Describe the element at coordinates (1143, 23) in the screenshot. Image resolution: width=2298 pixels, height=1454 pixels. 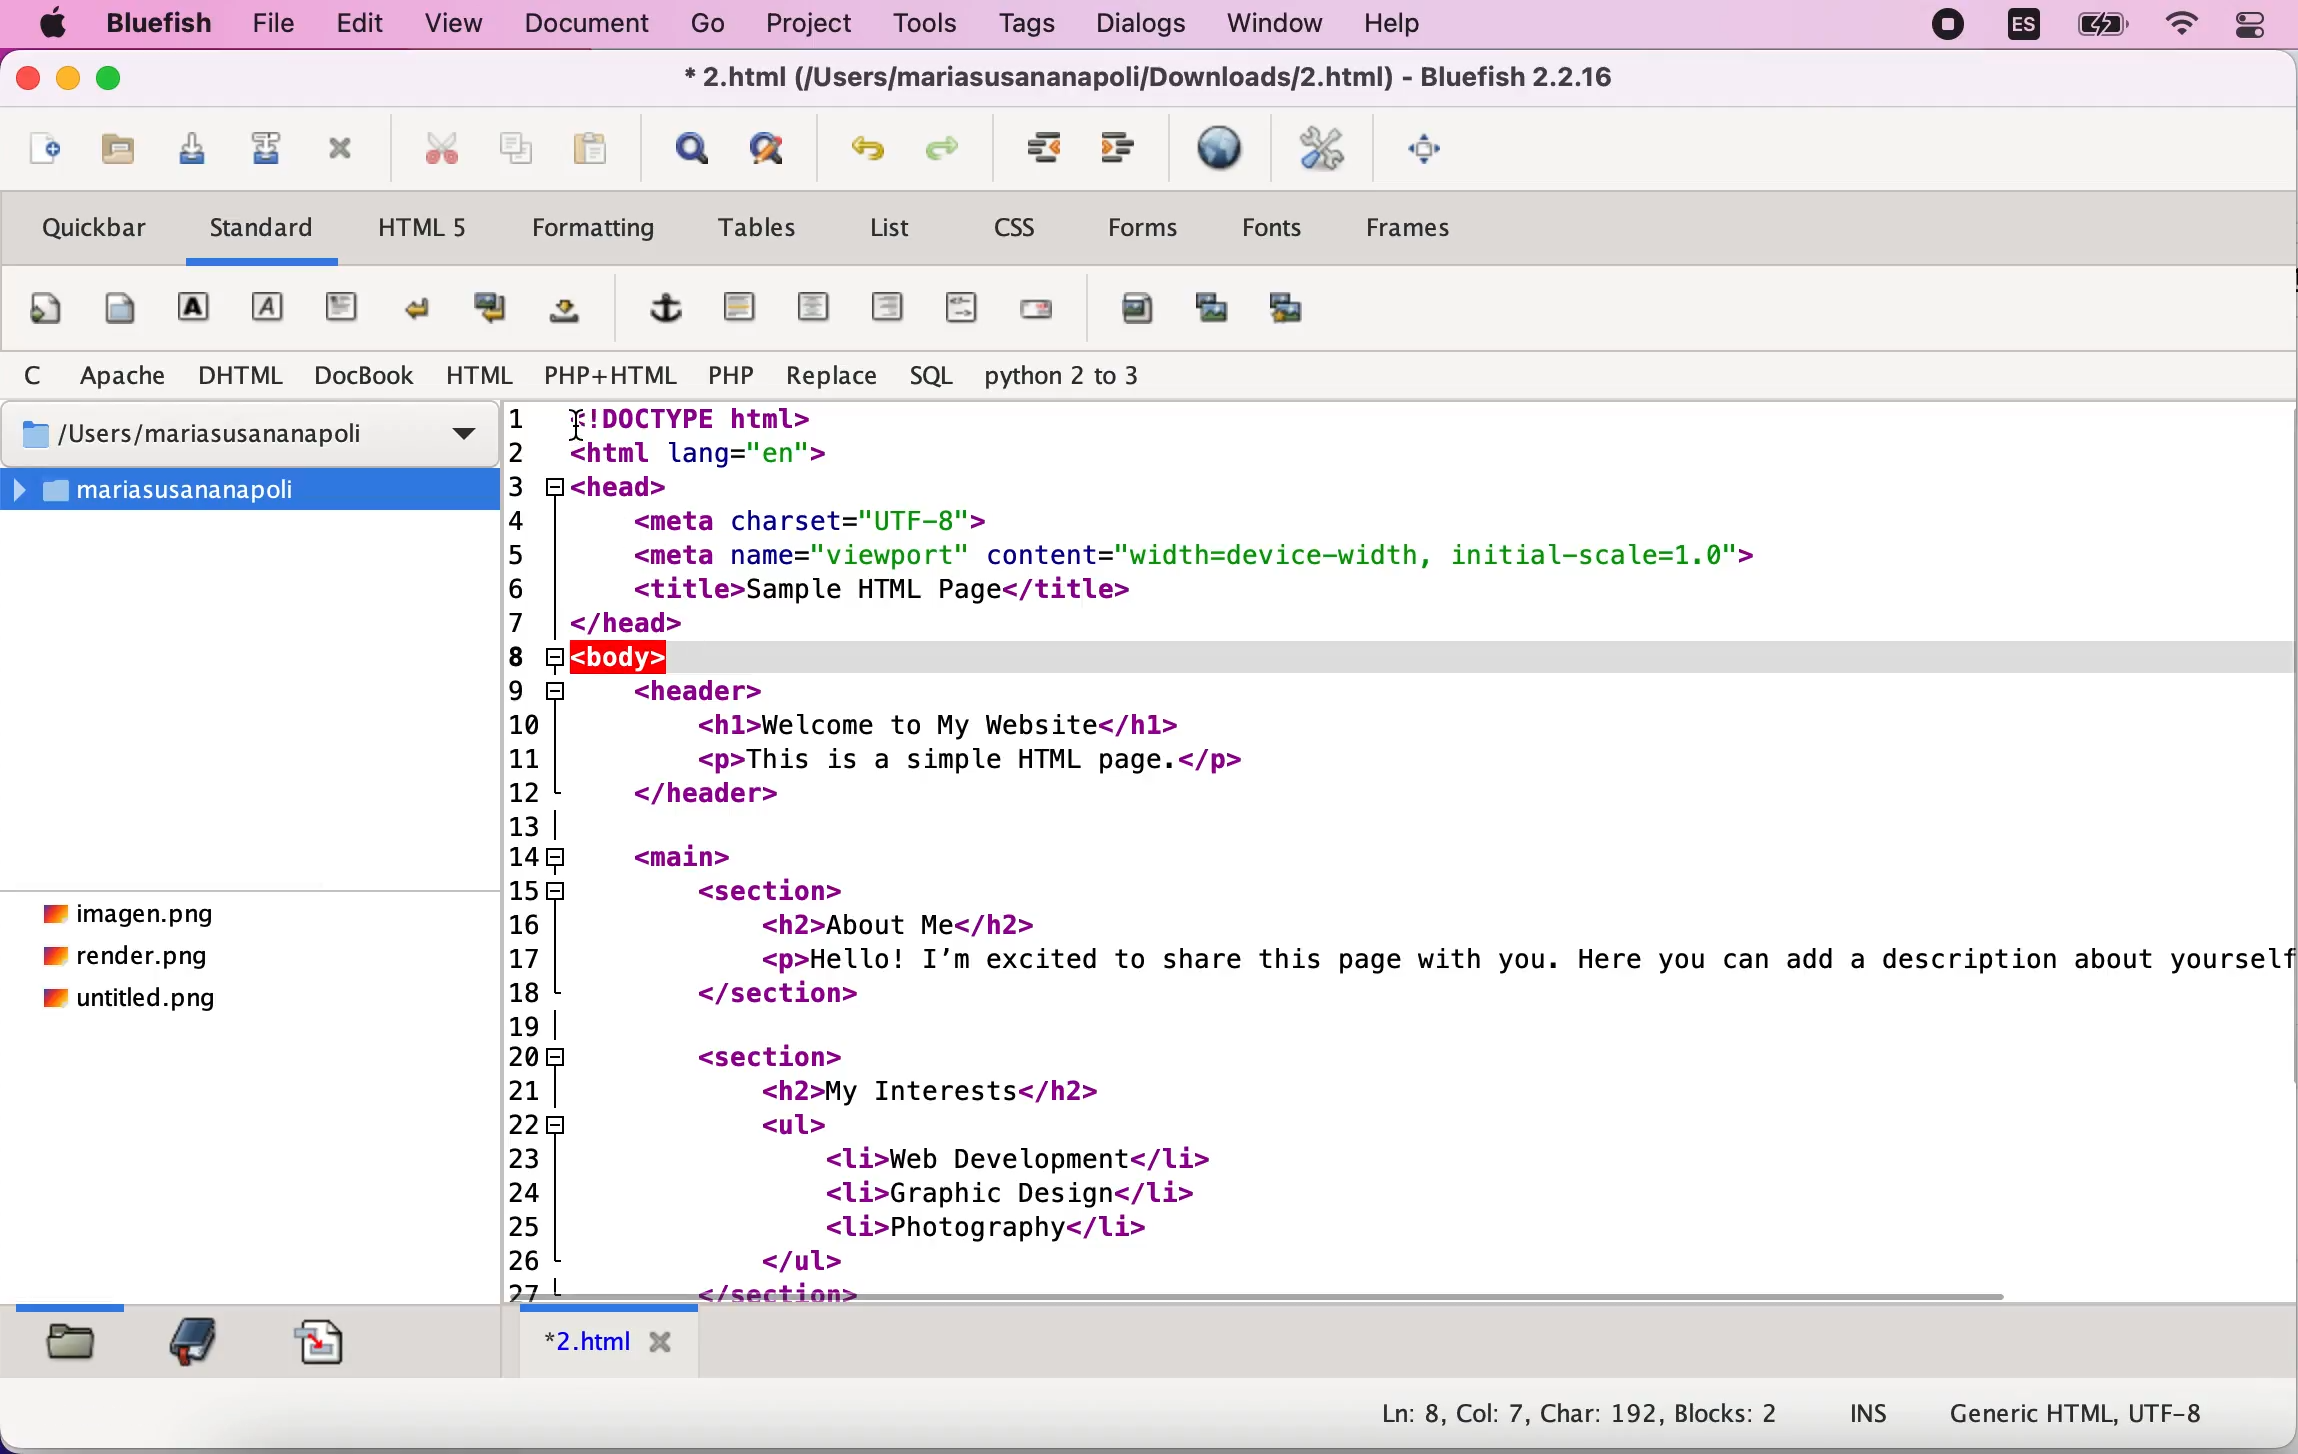
I see `dialogs` at that location.